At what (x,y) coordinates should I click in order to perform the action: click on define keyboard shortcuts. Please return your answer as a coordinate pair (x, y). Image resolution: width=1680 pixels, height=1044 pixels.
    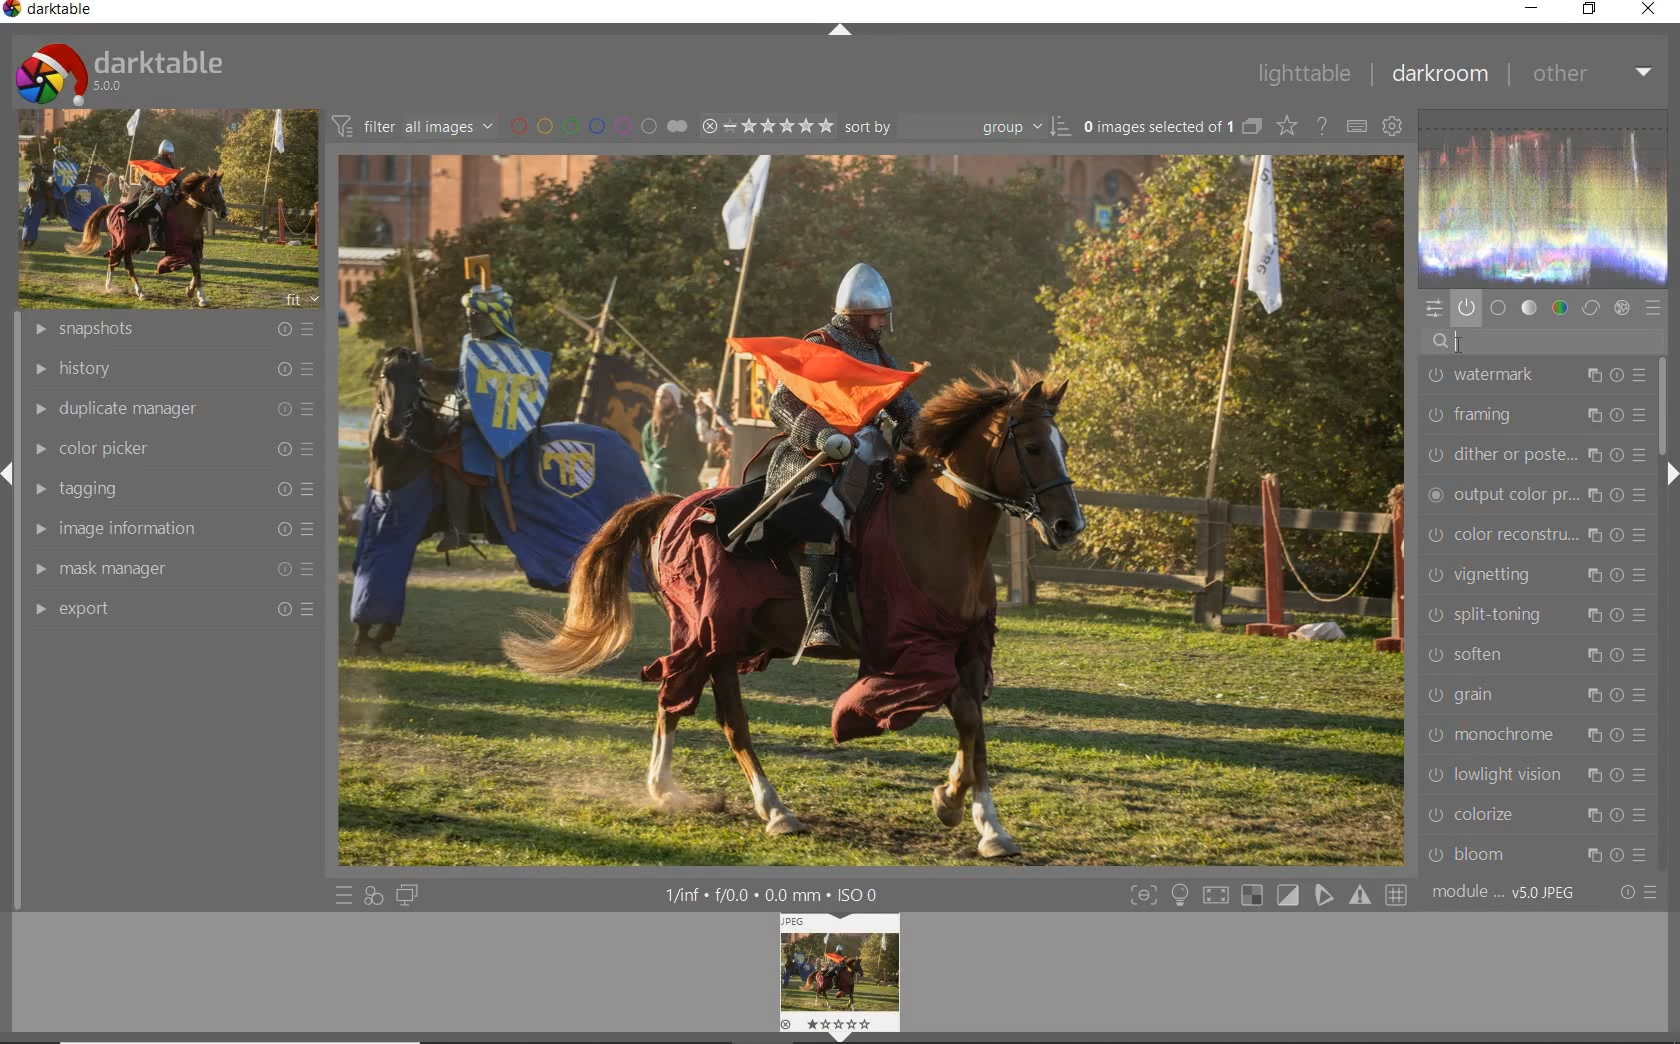
    Looking at the image, I should click on (1355, 126).